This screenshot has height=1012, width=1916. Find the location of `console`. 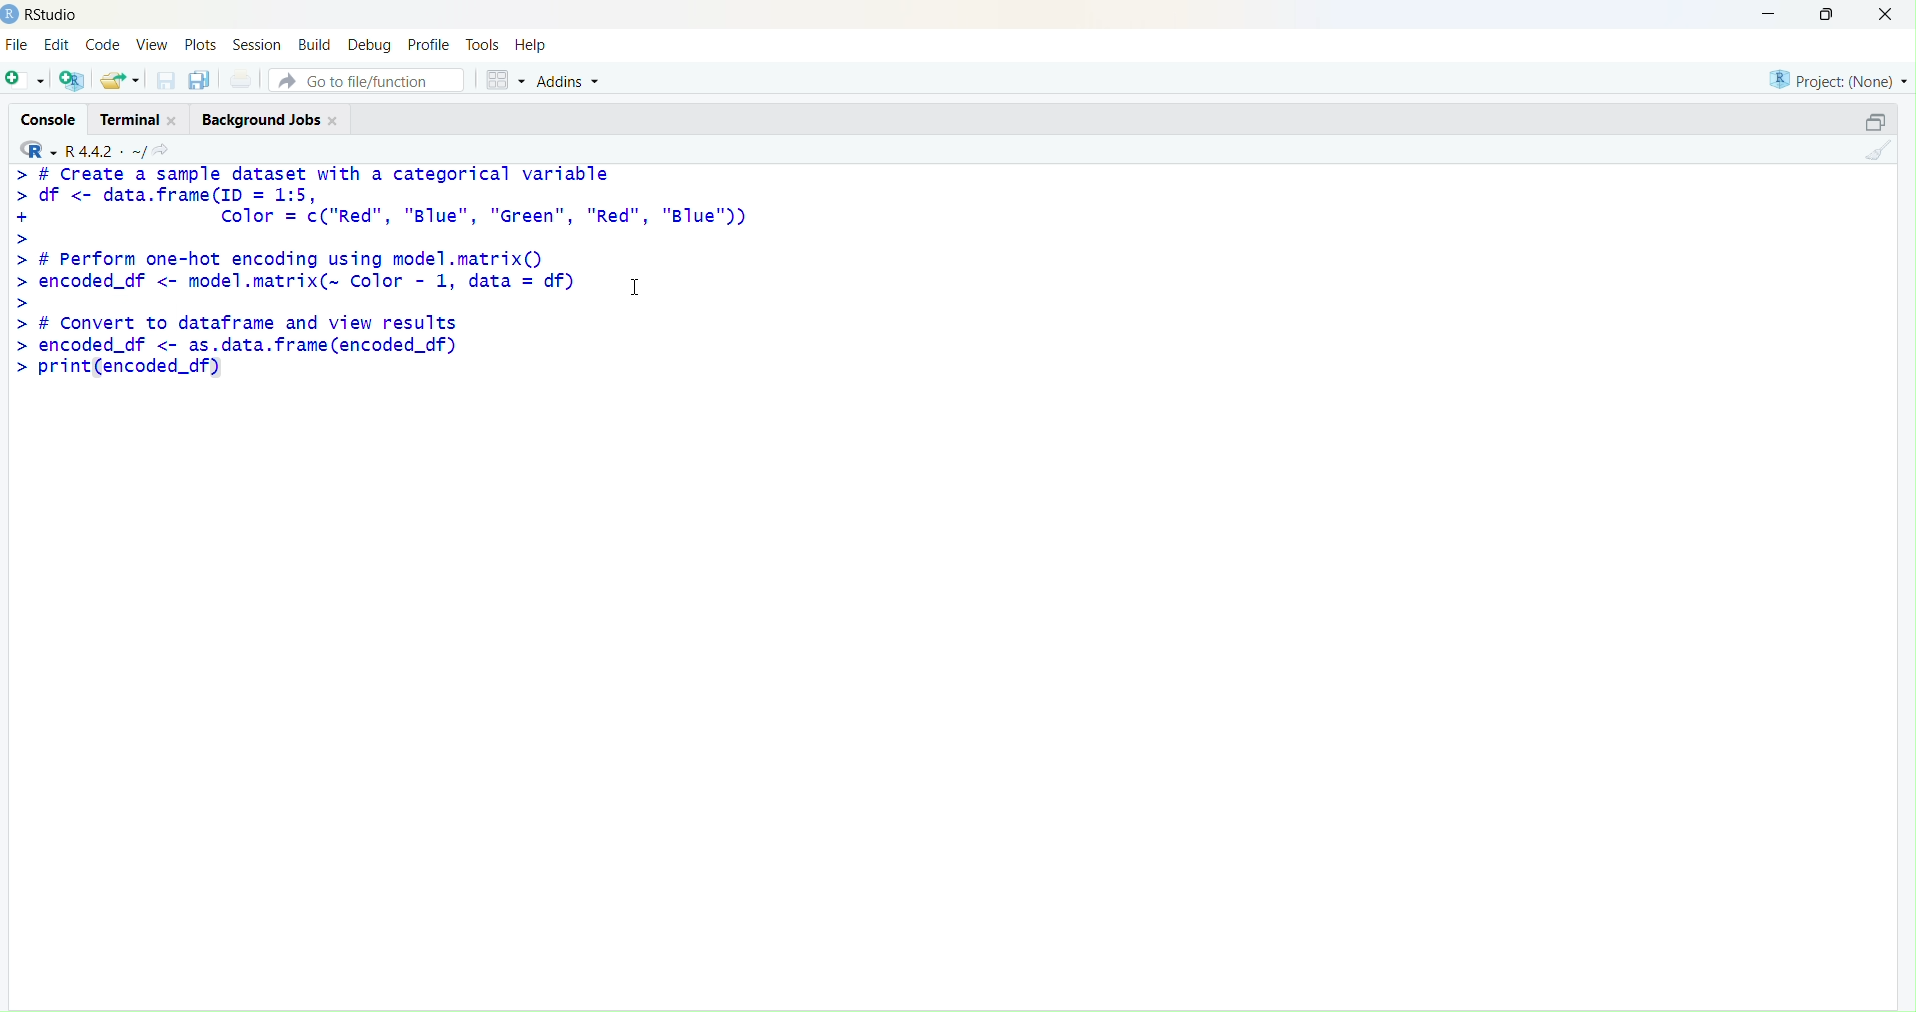

console is located at coordinates (51, 121).